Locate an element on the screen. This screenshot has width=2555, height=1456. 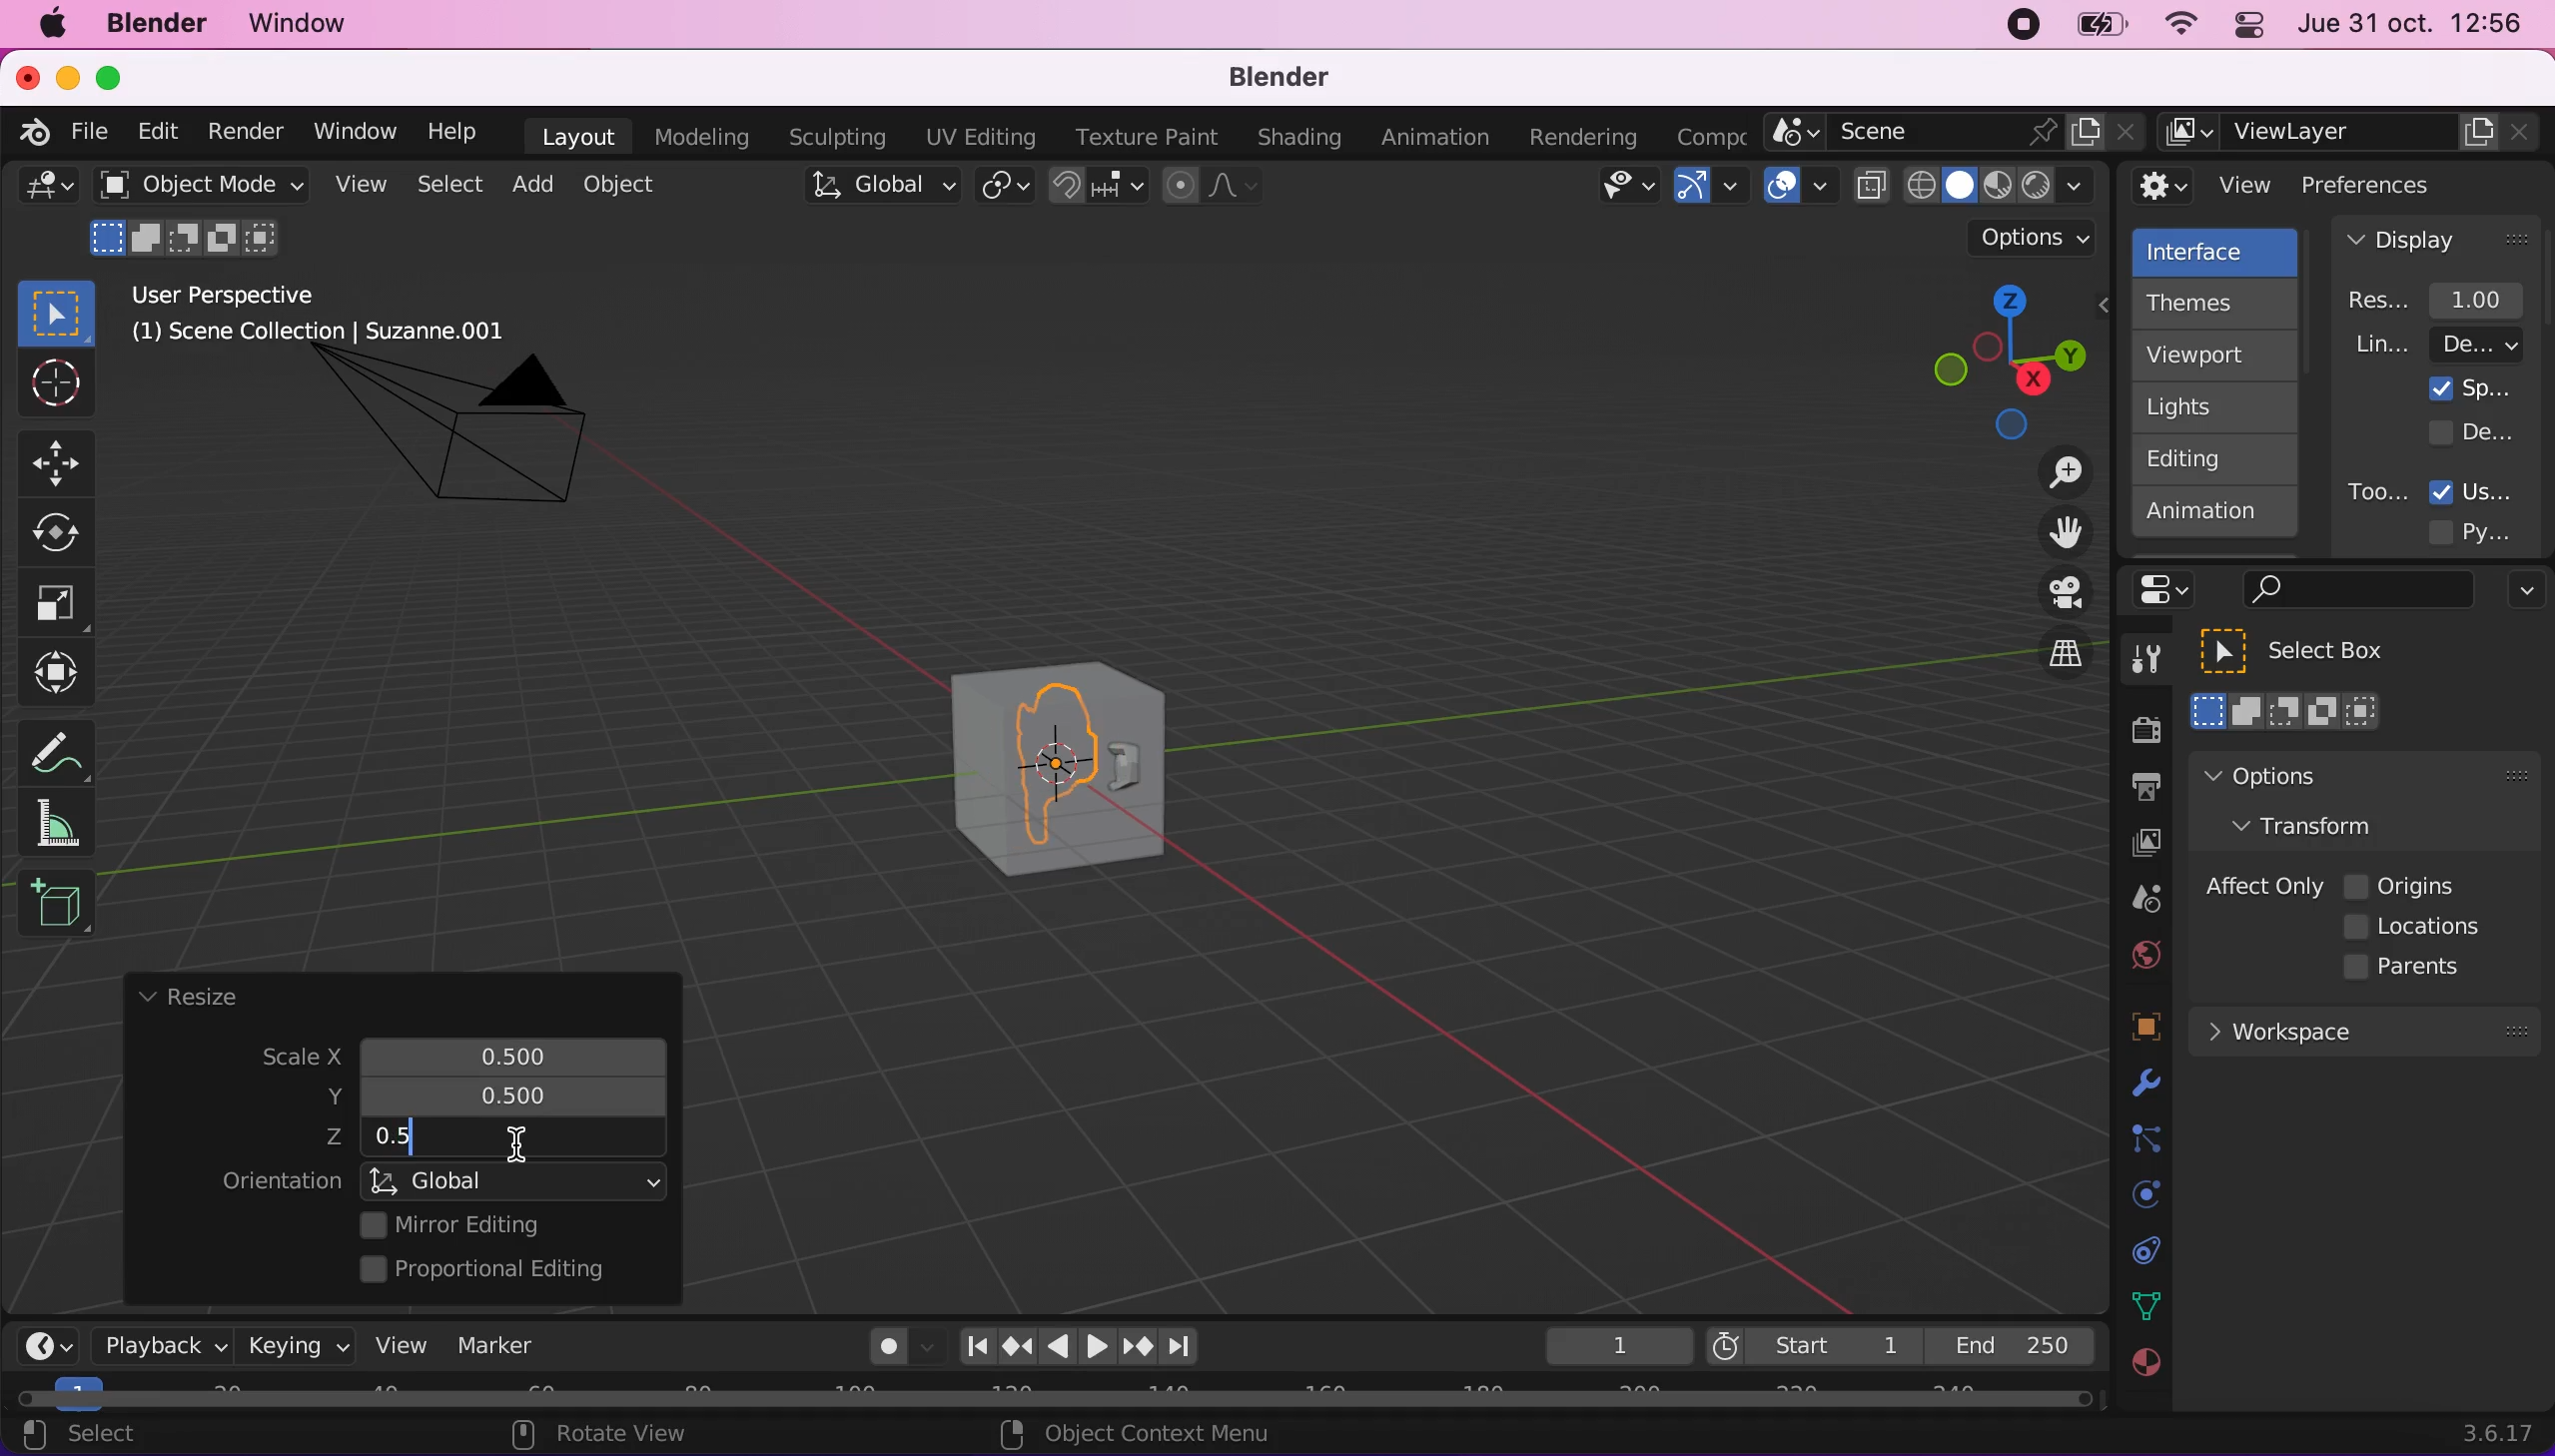
themes is located at coordinates (2212, 303).